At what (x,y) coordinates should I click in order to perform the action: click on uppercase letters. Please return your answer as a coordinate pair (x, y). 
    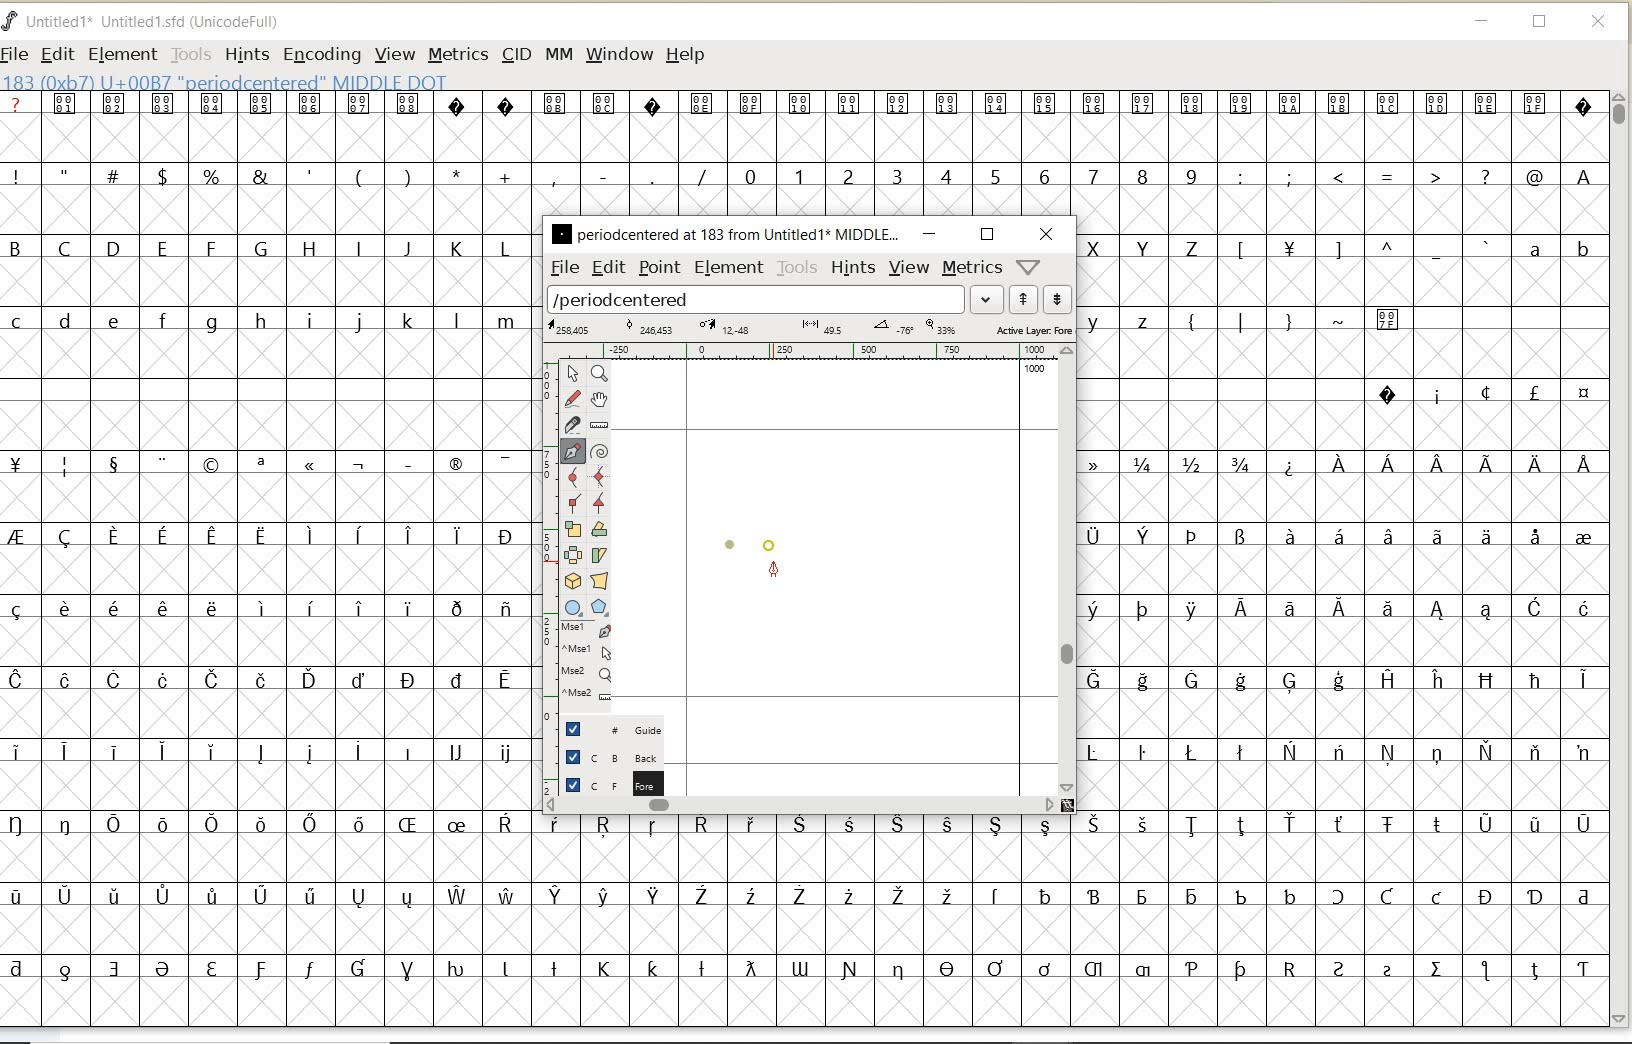
    Looking at the image, I should click on (1147, 247).